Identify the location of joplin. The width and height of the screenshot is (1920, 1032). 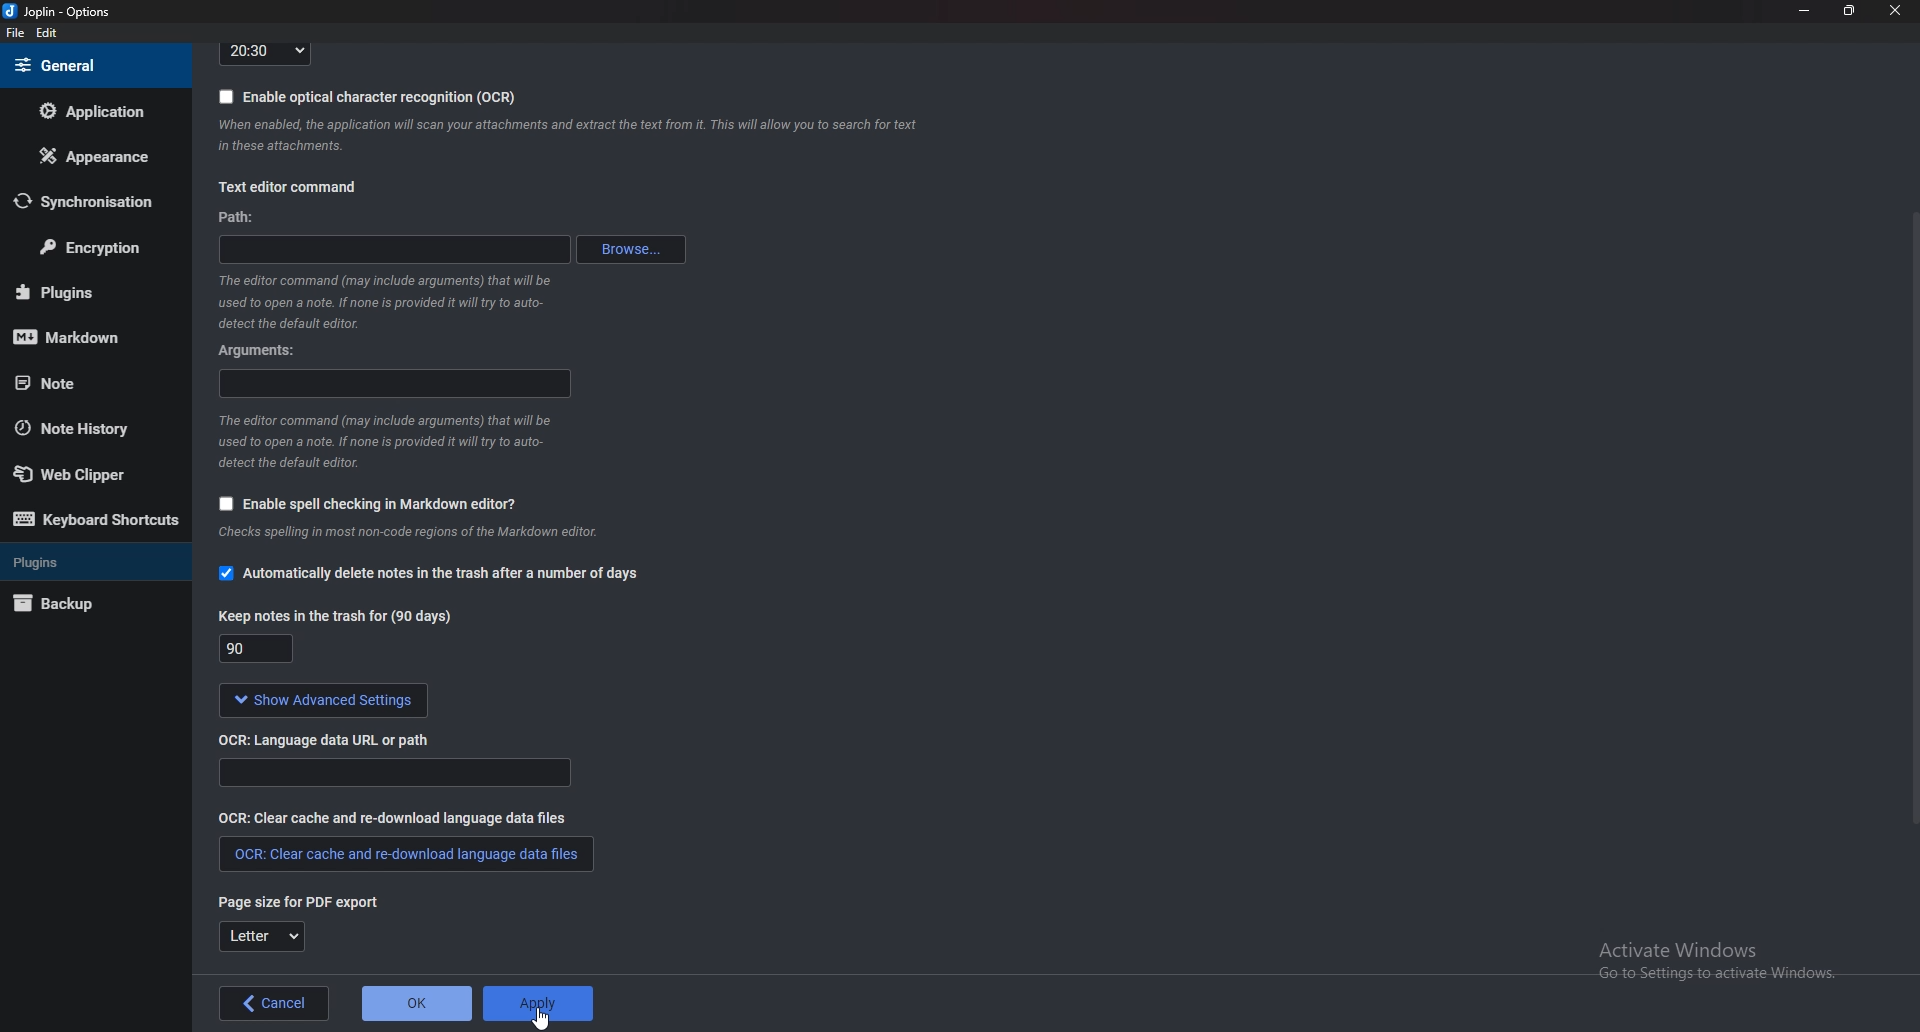
(61, 13).